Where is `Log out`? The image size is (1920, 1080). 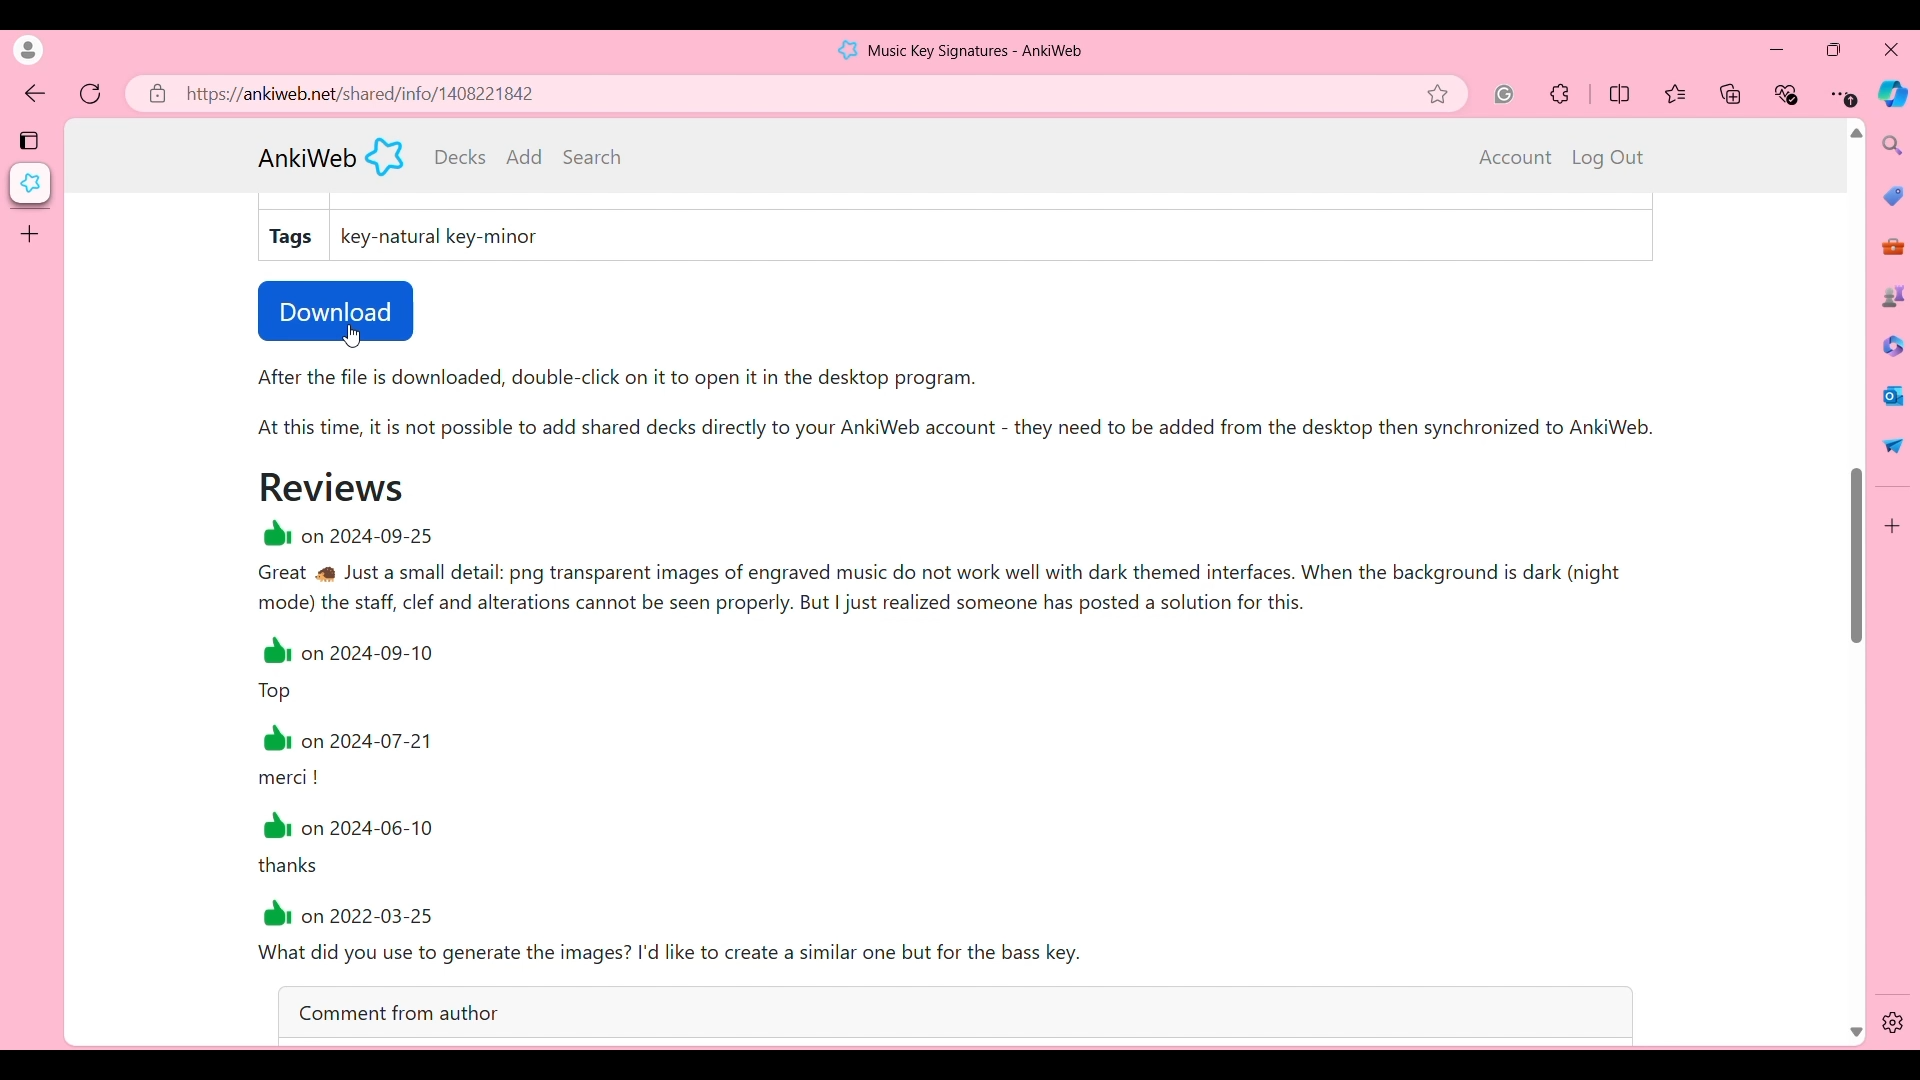
Log out is located at coordinates (1608, 158).